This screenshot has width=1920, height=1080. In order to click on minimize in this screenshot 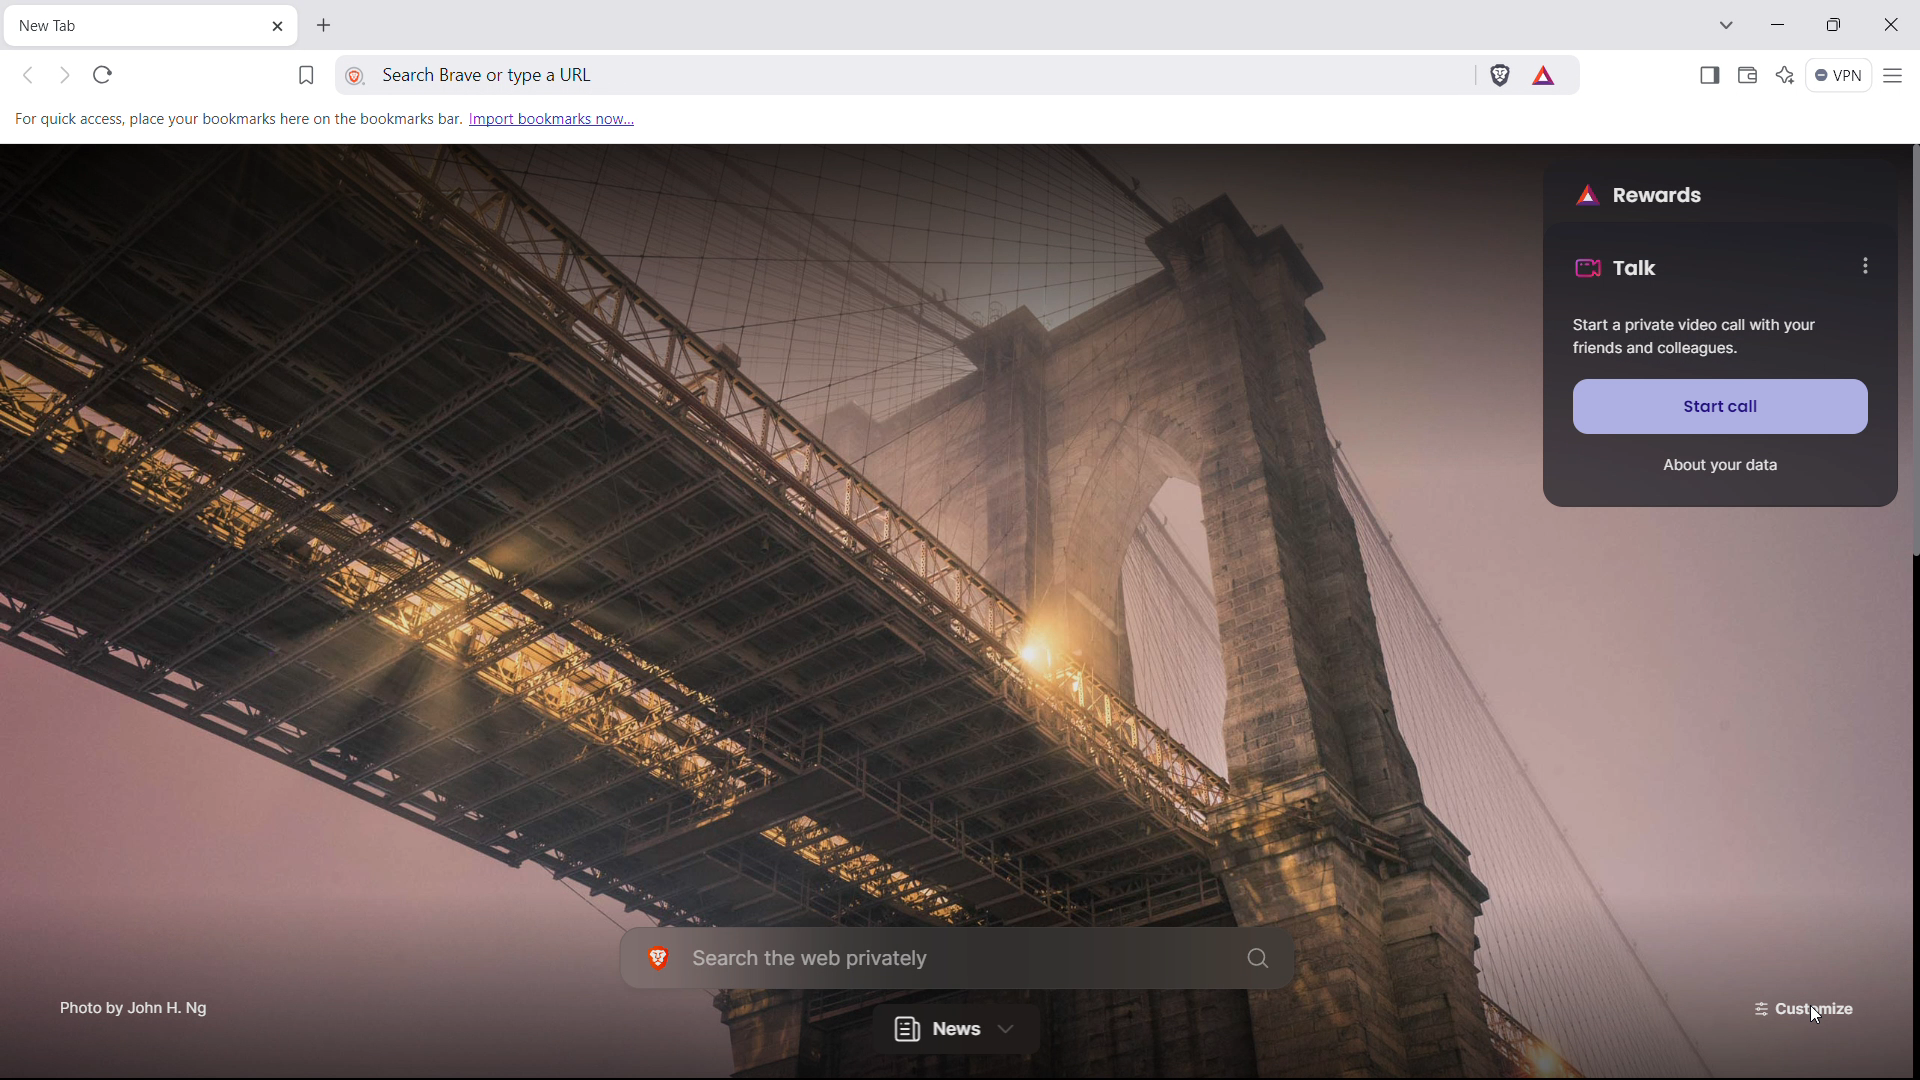, I will do `click(1779, 22)`.